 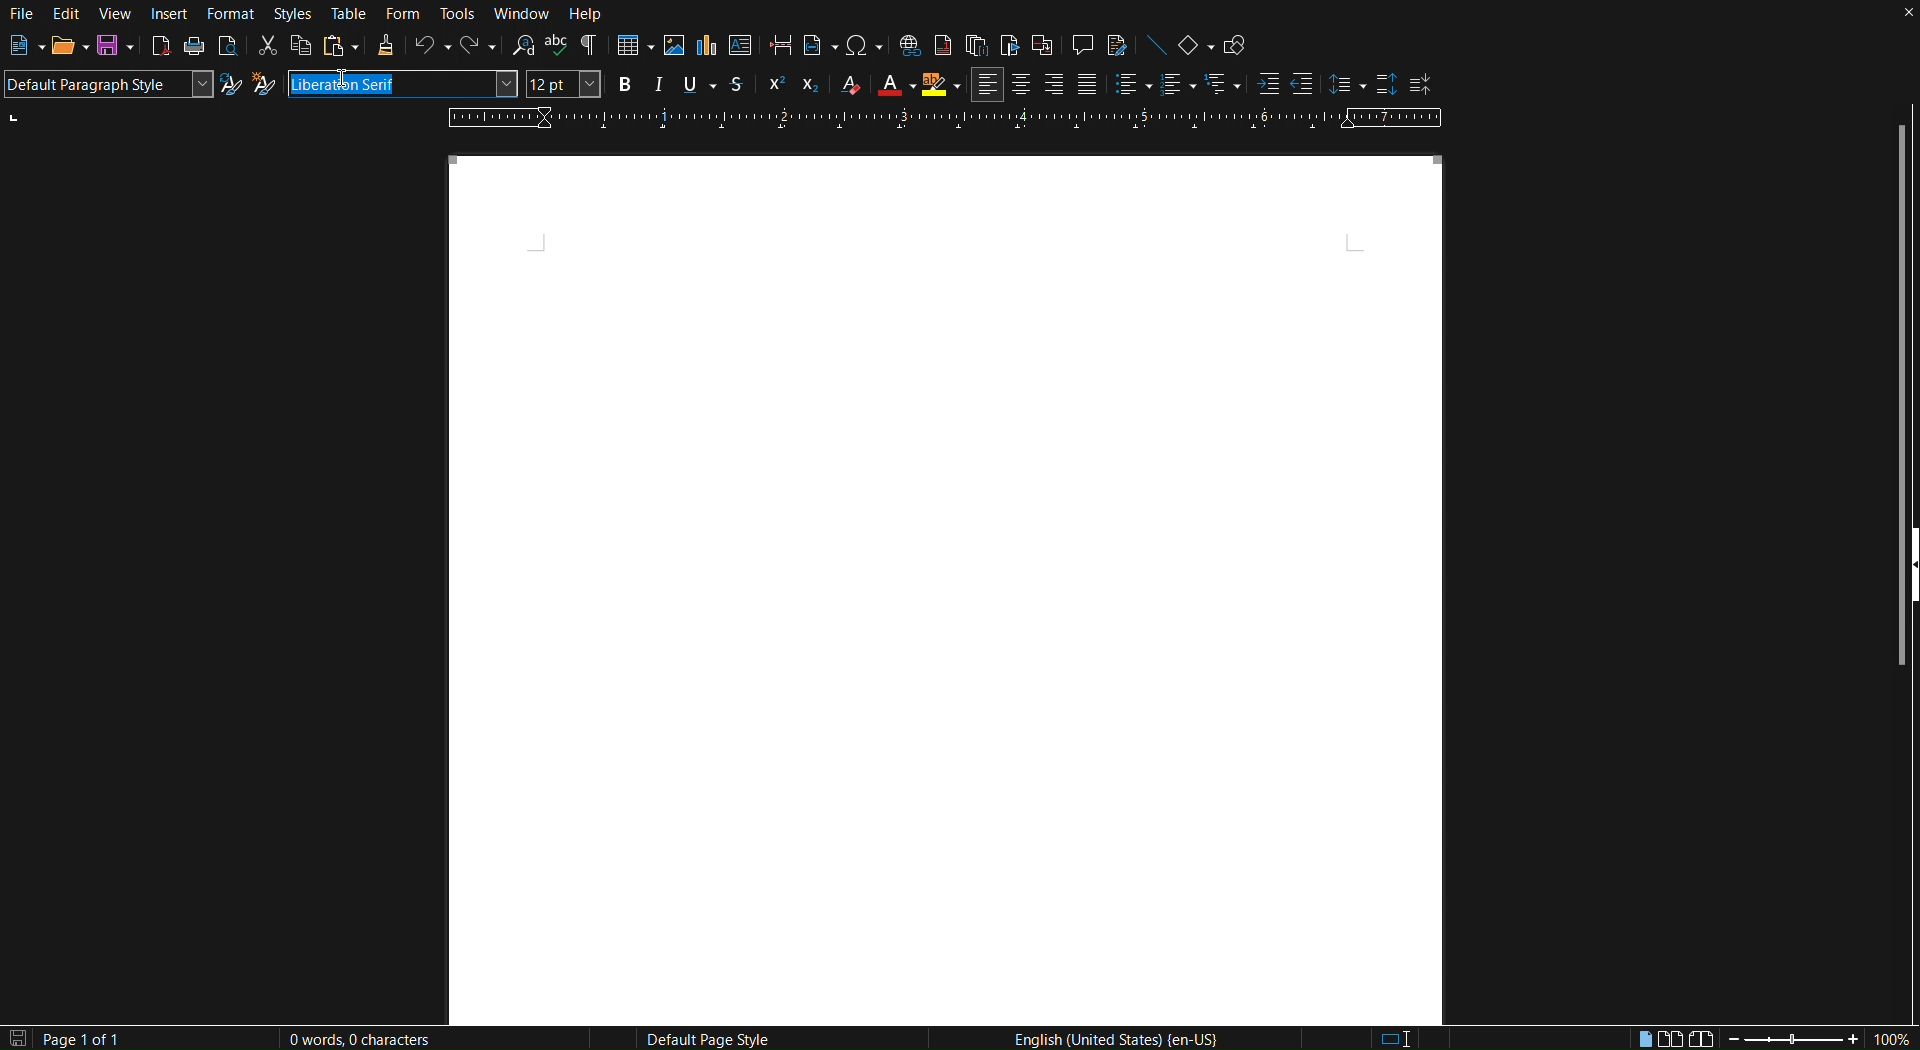 What do you see at coordinates (459, 14) in the screenshot?
I see `Tools` at bounding box center [459, 14].